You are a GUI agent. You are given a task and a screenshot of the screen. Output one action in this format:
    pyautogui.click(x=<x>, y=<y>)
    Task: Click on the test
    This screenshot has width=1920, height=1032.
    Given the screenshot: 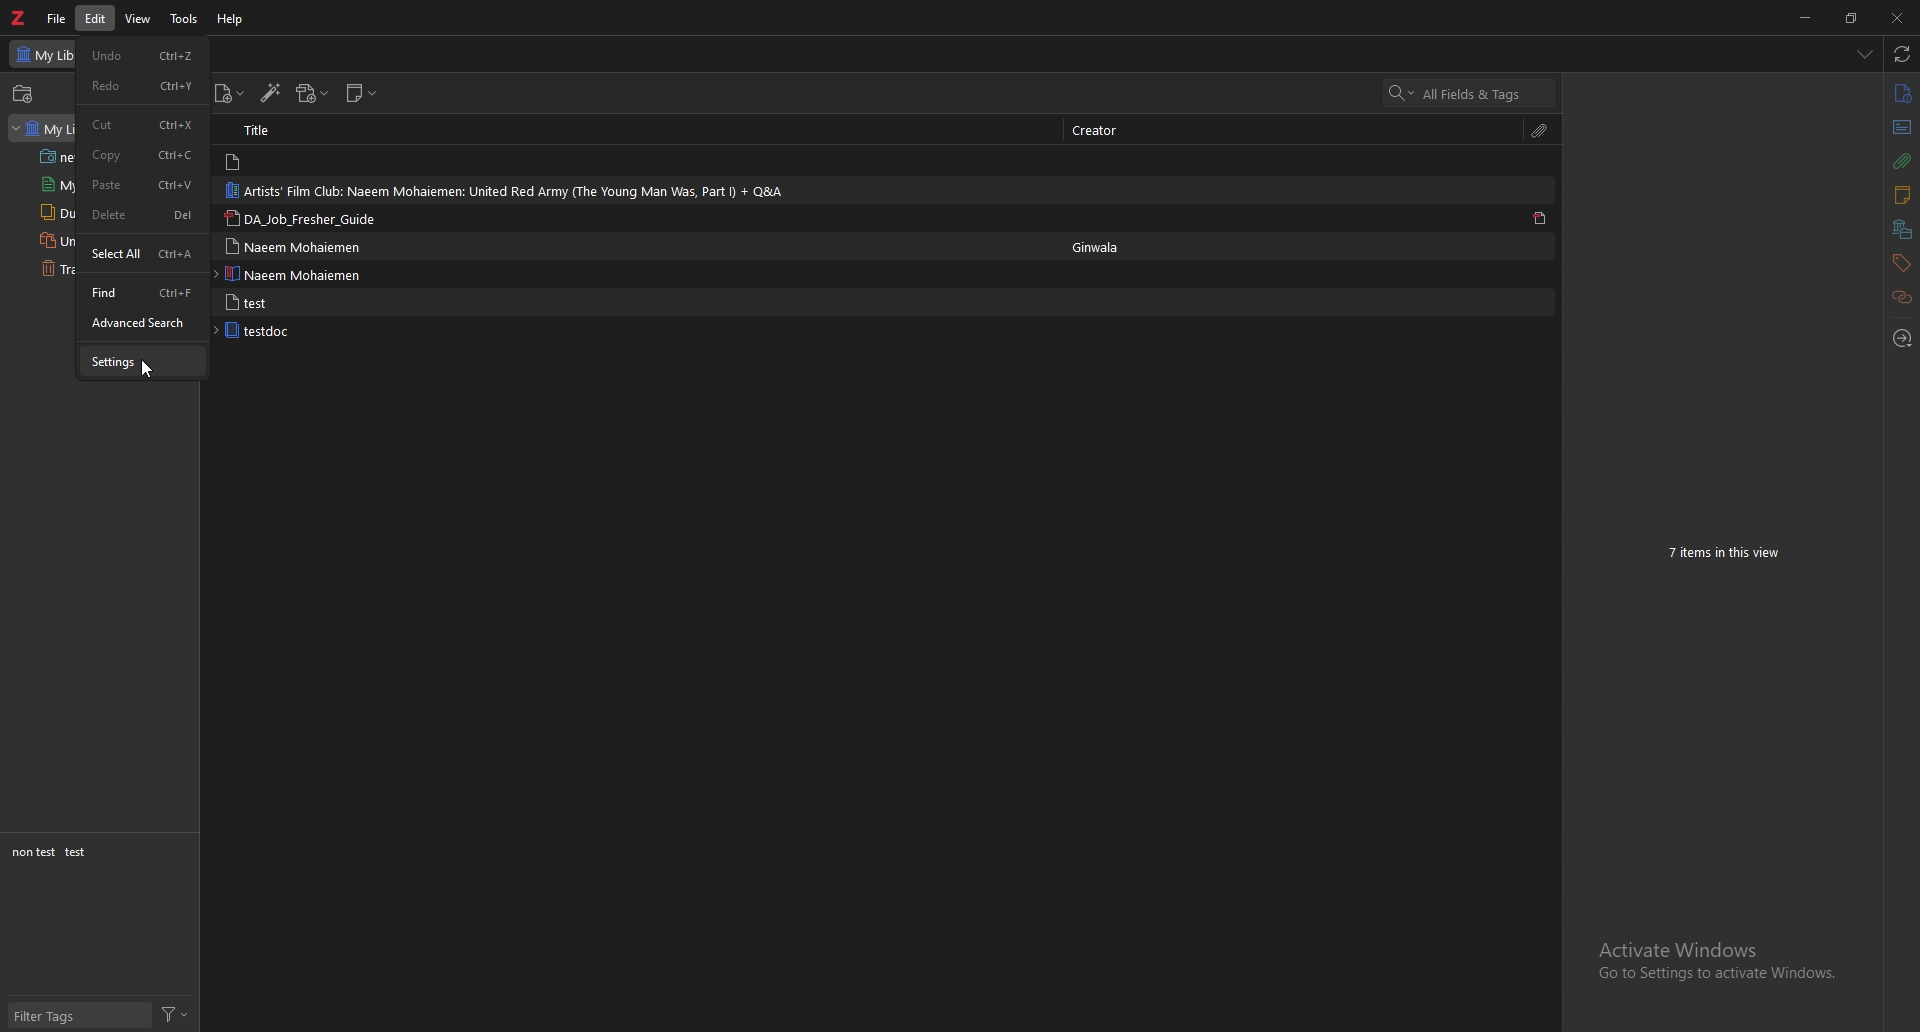 What is the action you would take?
    pyautogui.click(x=302, y=302)
    